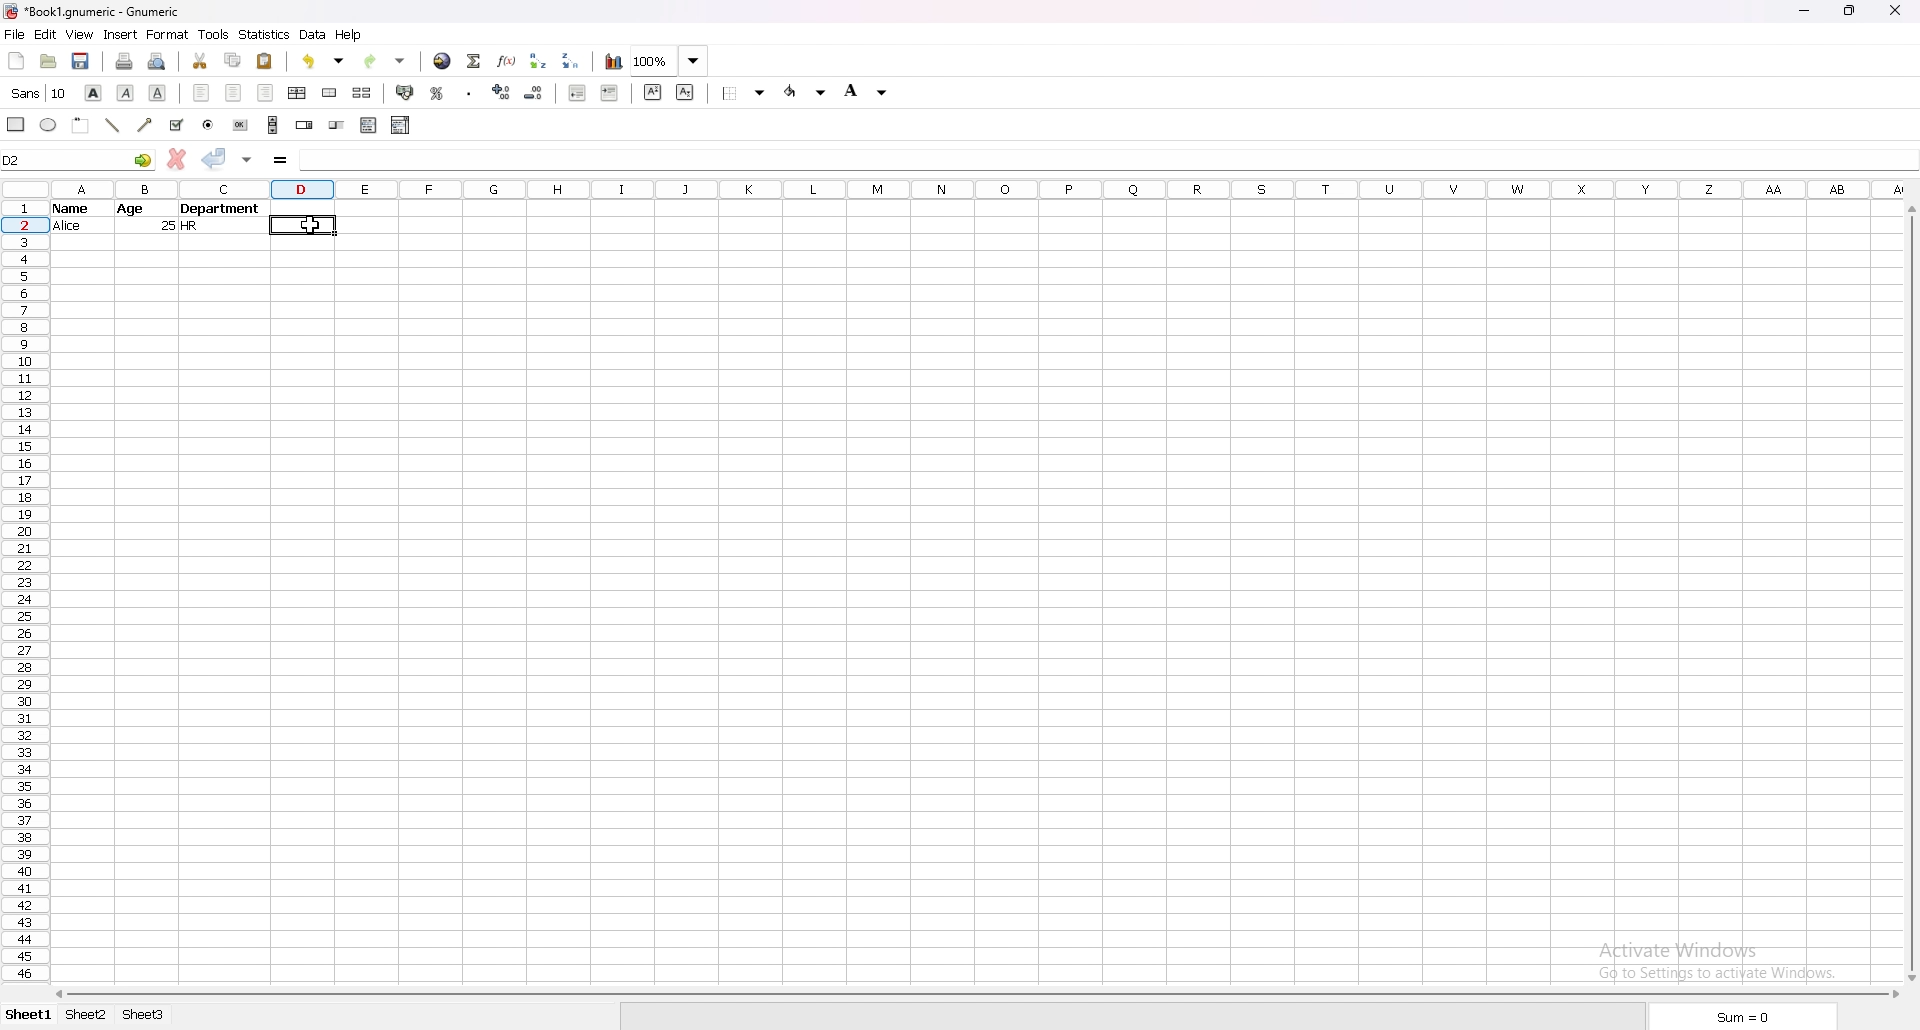  What do you see at coordinates (980, 191) in the screenshot?
I see `column` at bounding box center [980, 191].